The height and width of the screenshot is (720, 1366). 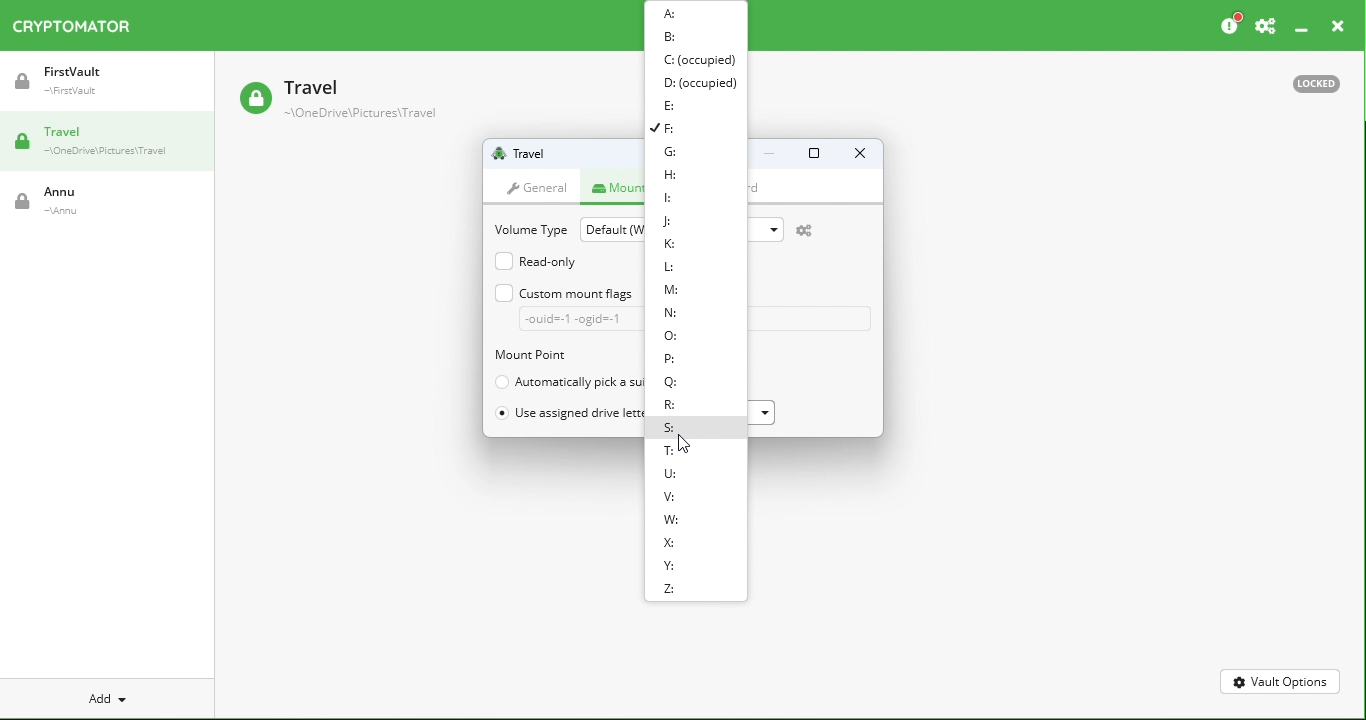 What do you see at coordinates (672, 591) in the screenshot?
I see `Z:` at bounding box center [672, 591].